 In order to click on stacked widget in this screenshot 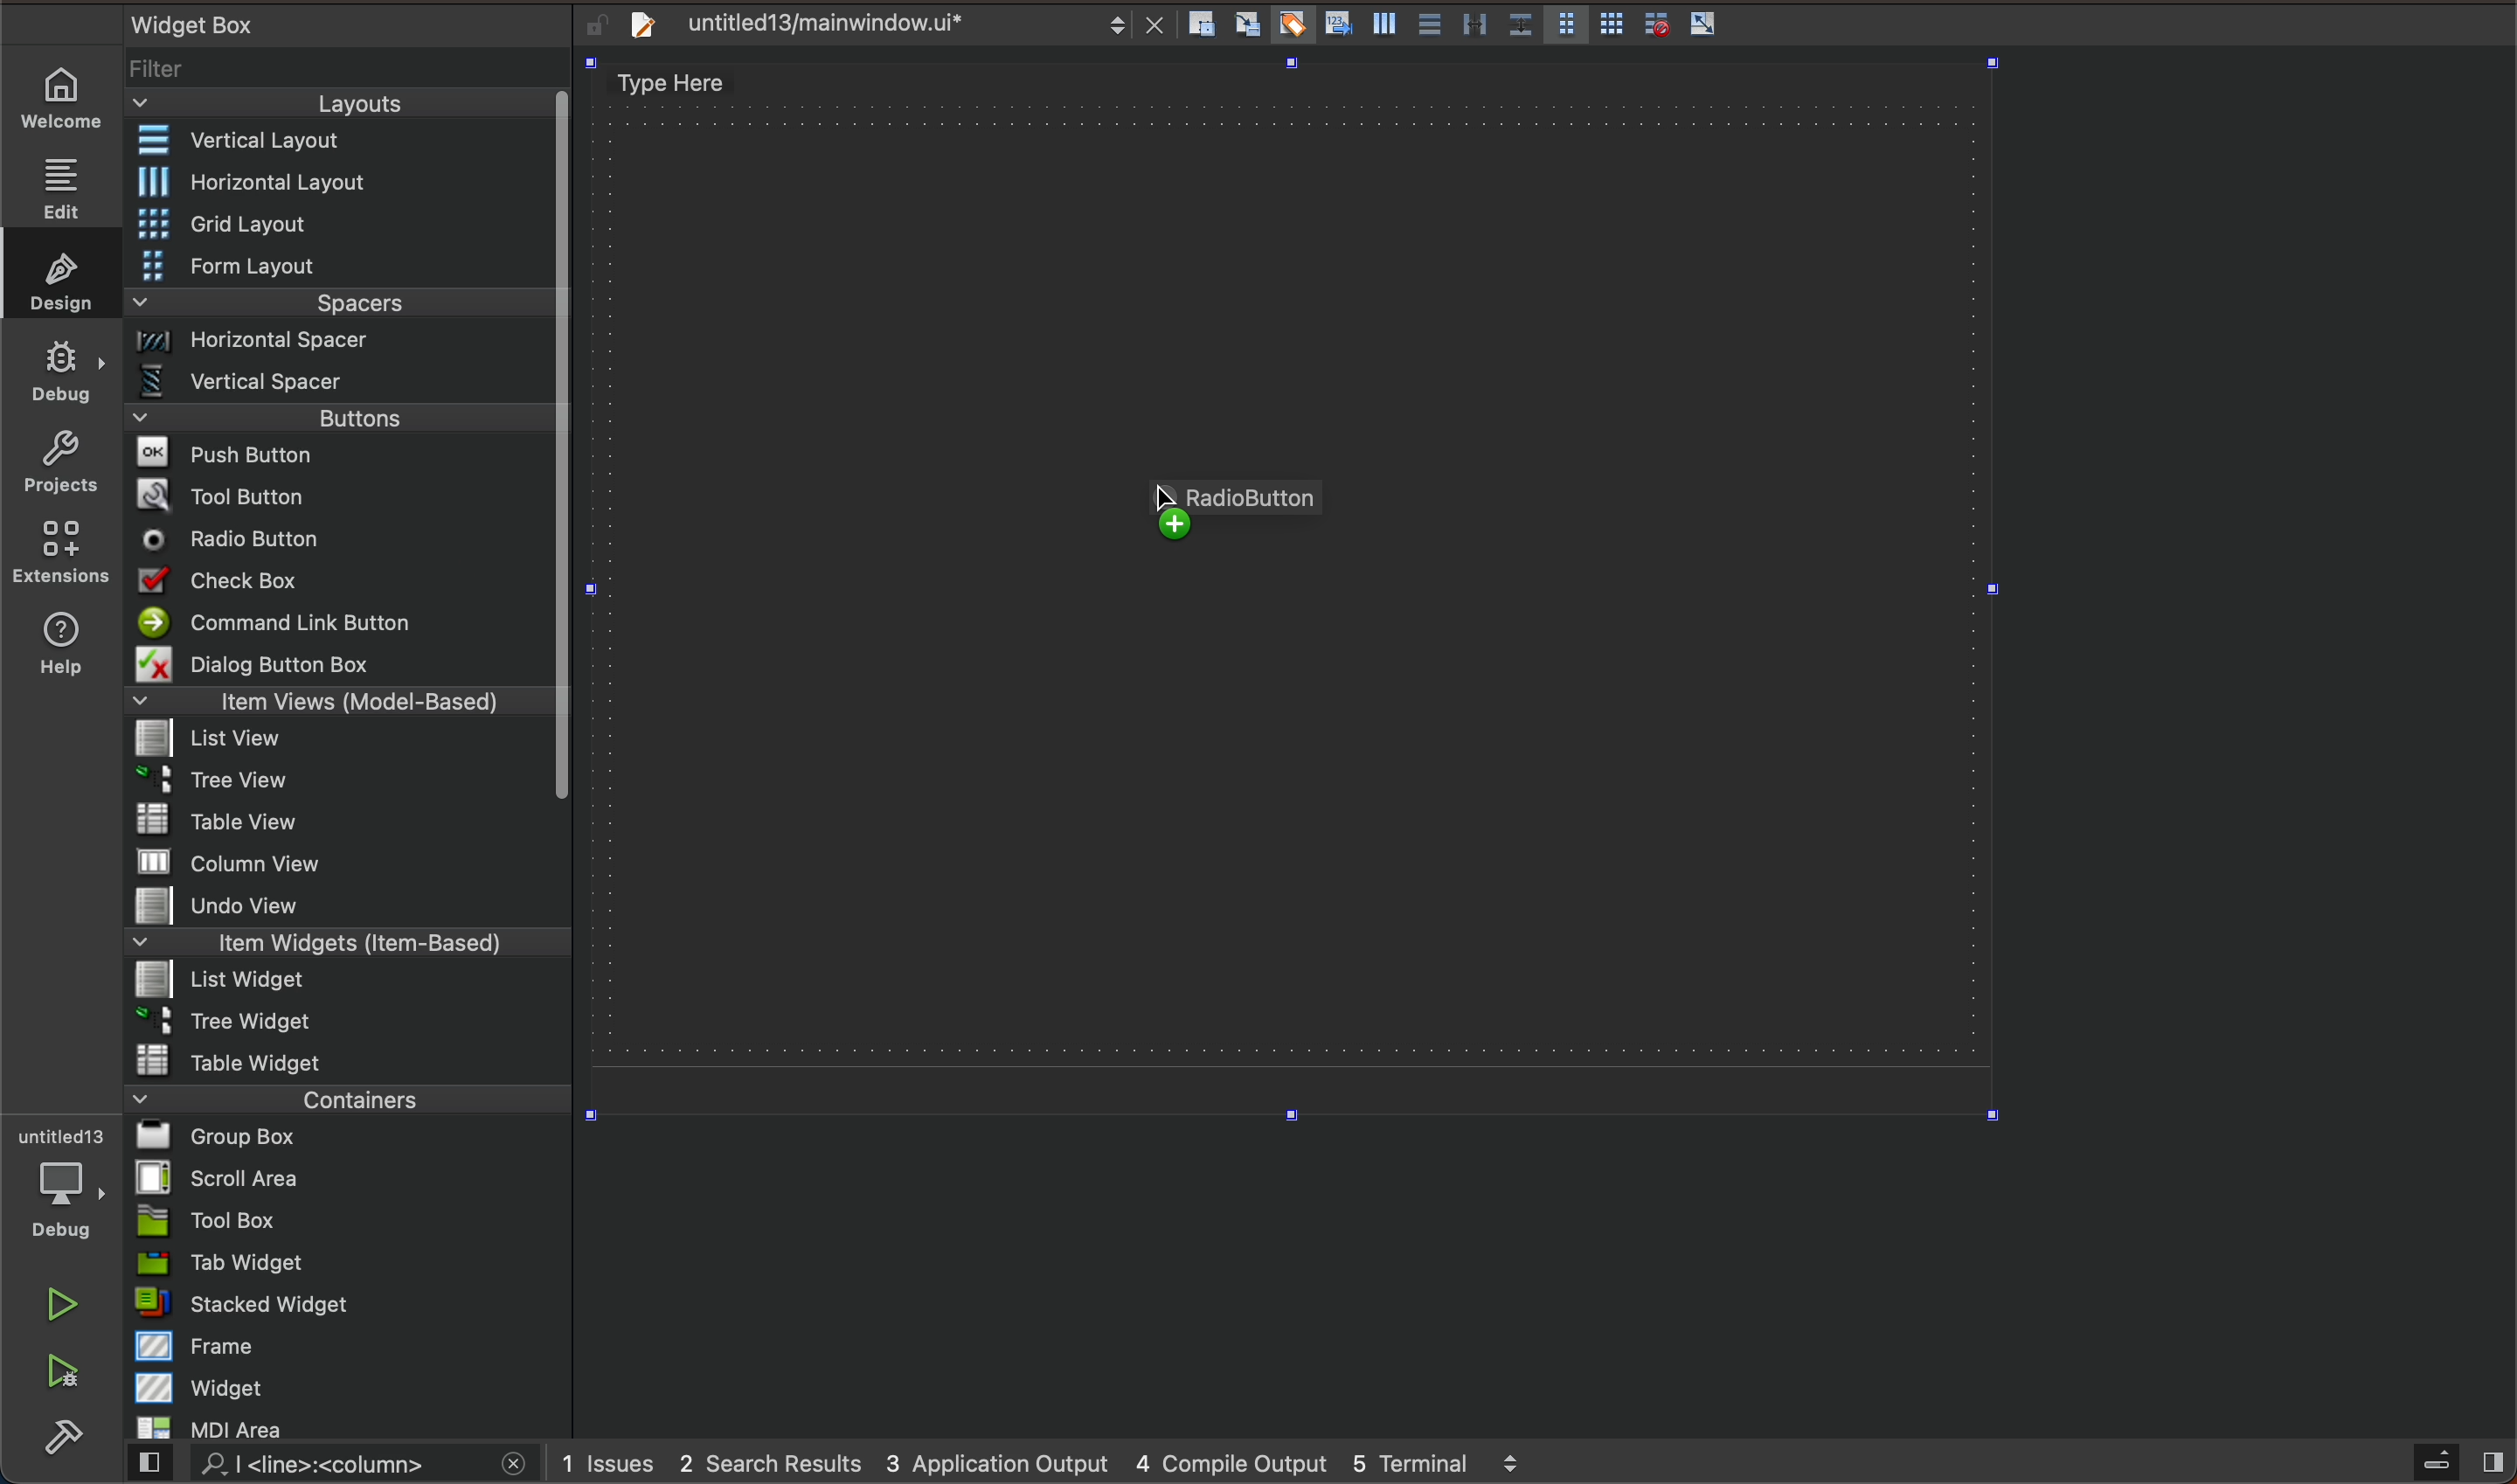, I will do `click(349, 1303)`.